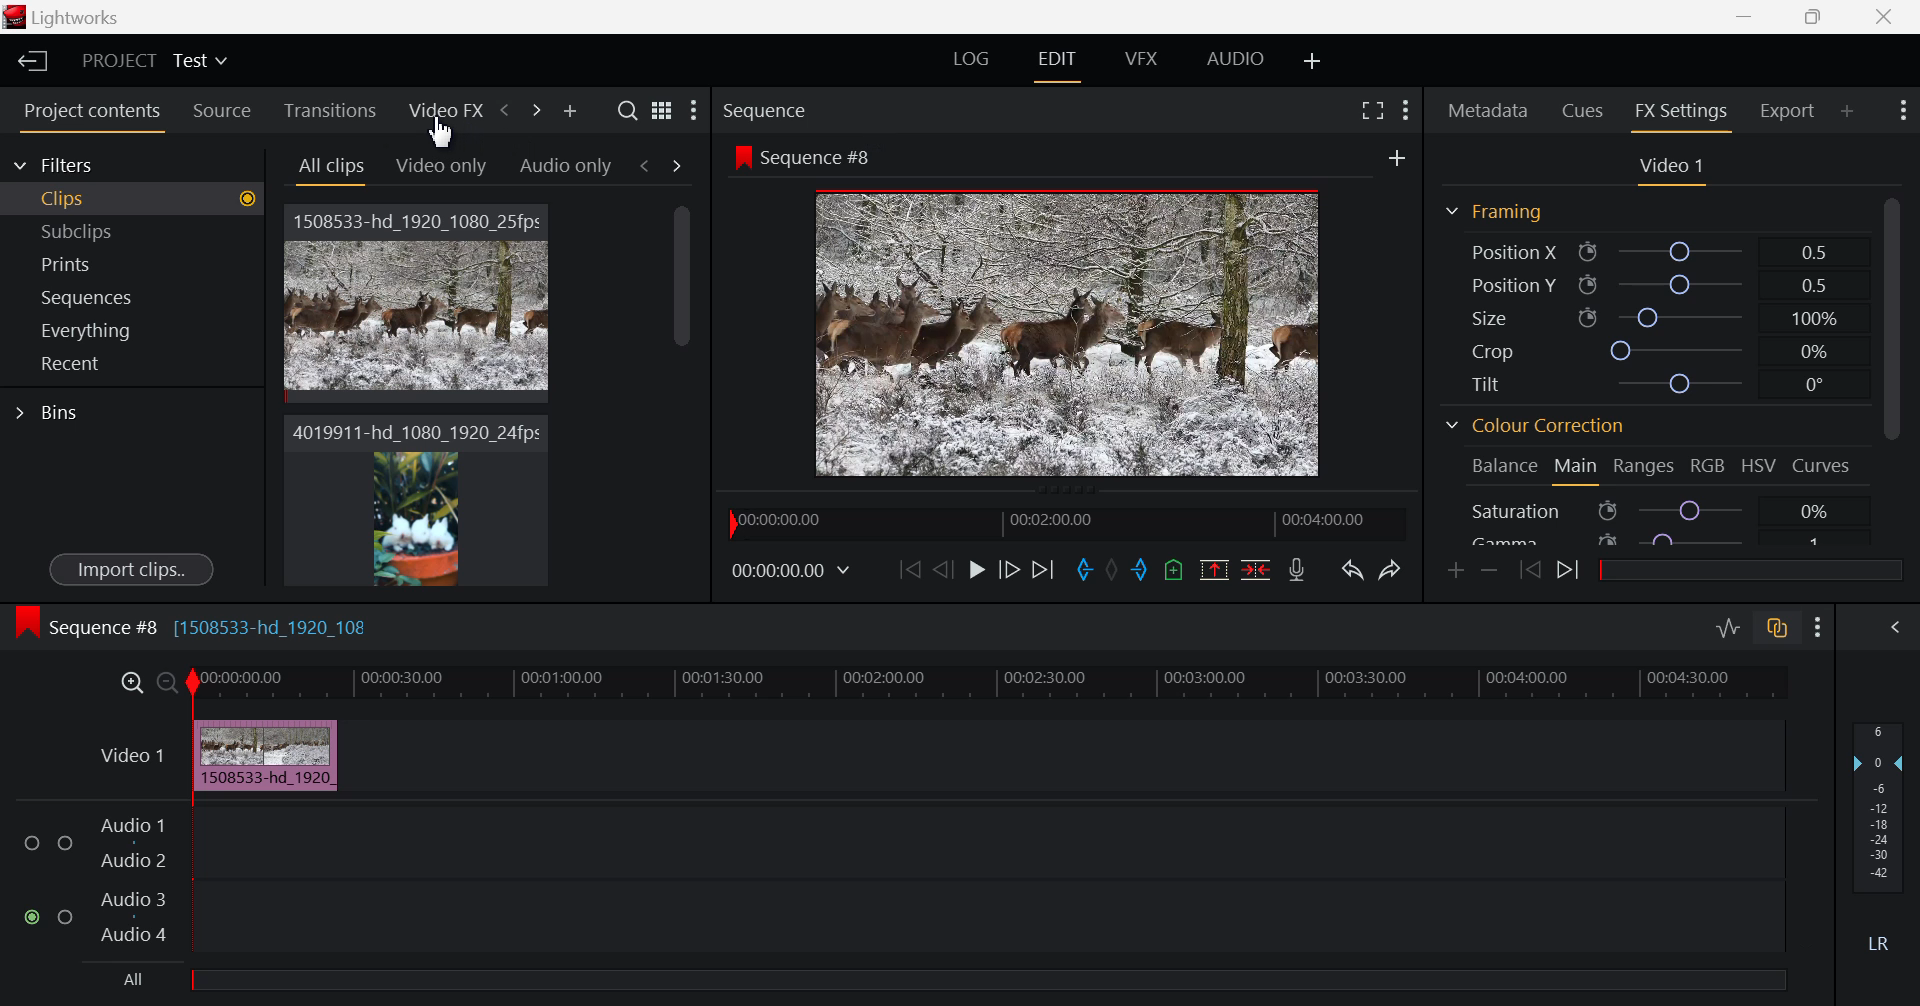 The height and width of the screenshot is (1006, 1920). I want to click on Crop, so click(1657, 351).